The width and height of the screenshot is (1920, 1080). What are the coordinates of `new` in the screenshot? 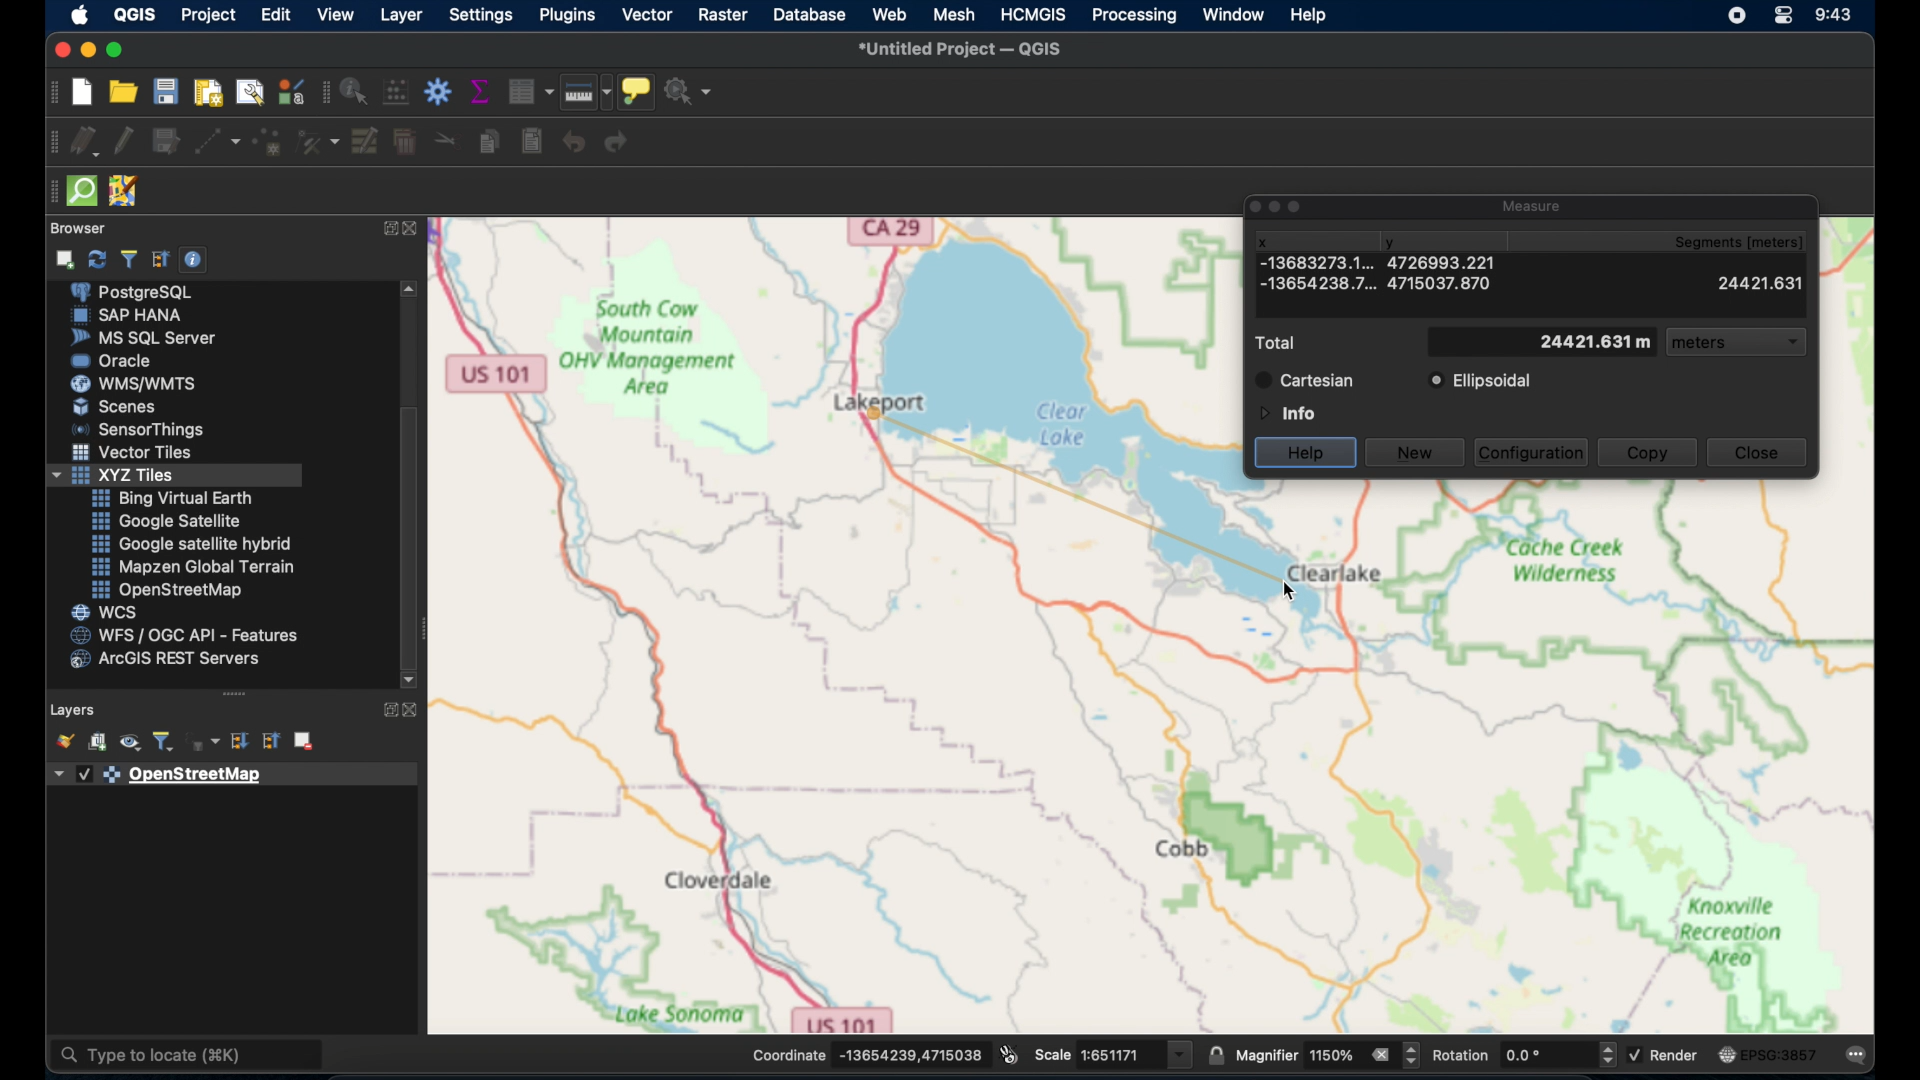 It's located at (1415, 454).